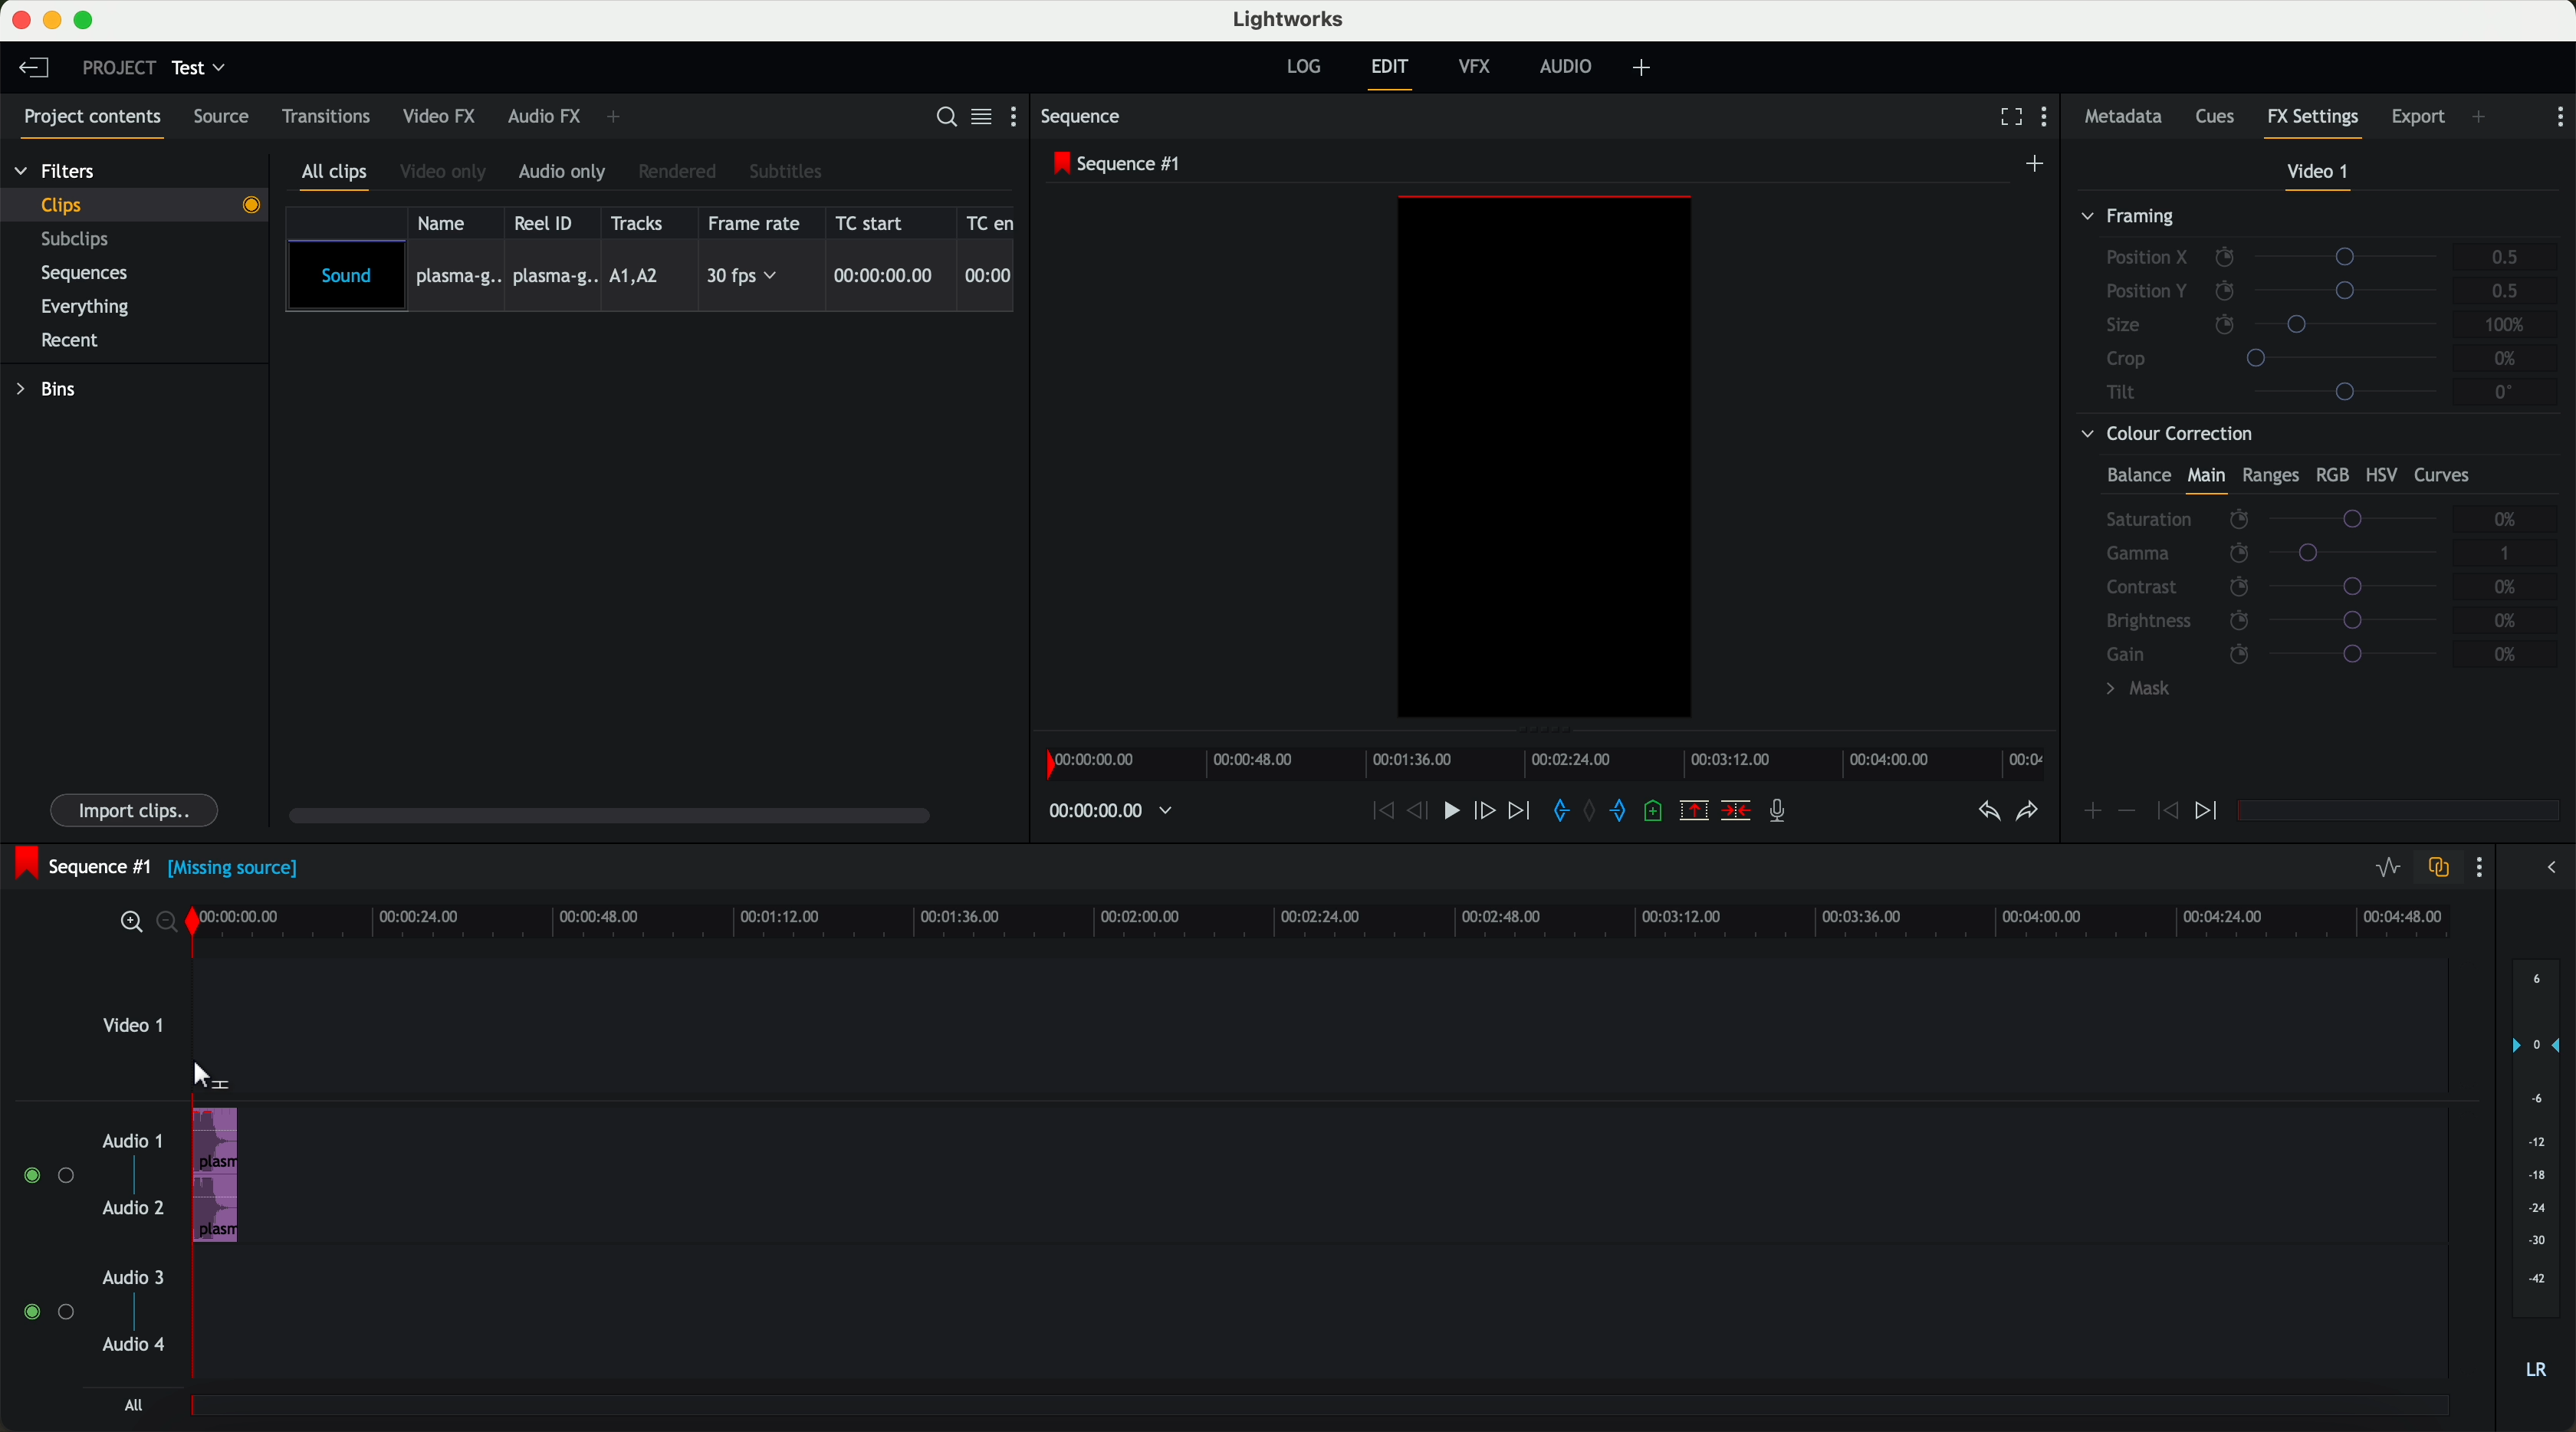 Image resolution: width=2576 pixels, height=1432 pixels. What do you see at coordinates (115, 67) in the screenshot?
I see `project` at bounding box center [115, 67].